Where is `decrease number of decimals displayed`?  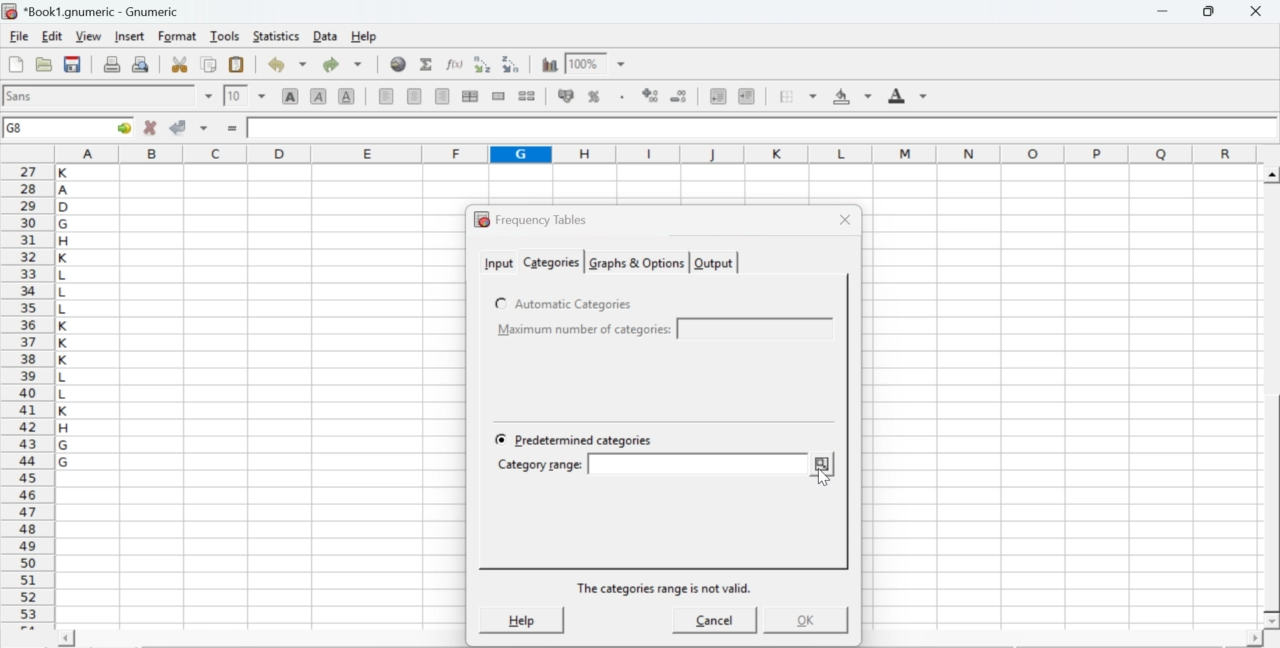 decrease number of decimals displayed is located at coordinates (650, 96).